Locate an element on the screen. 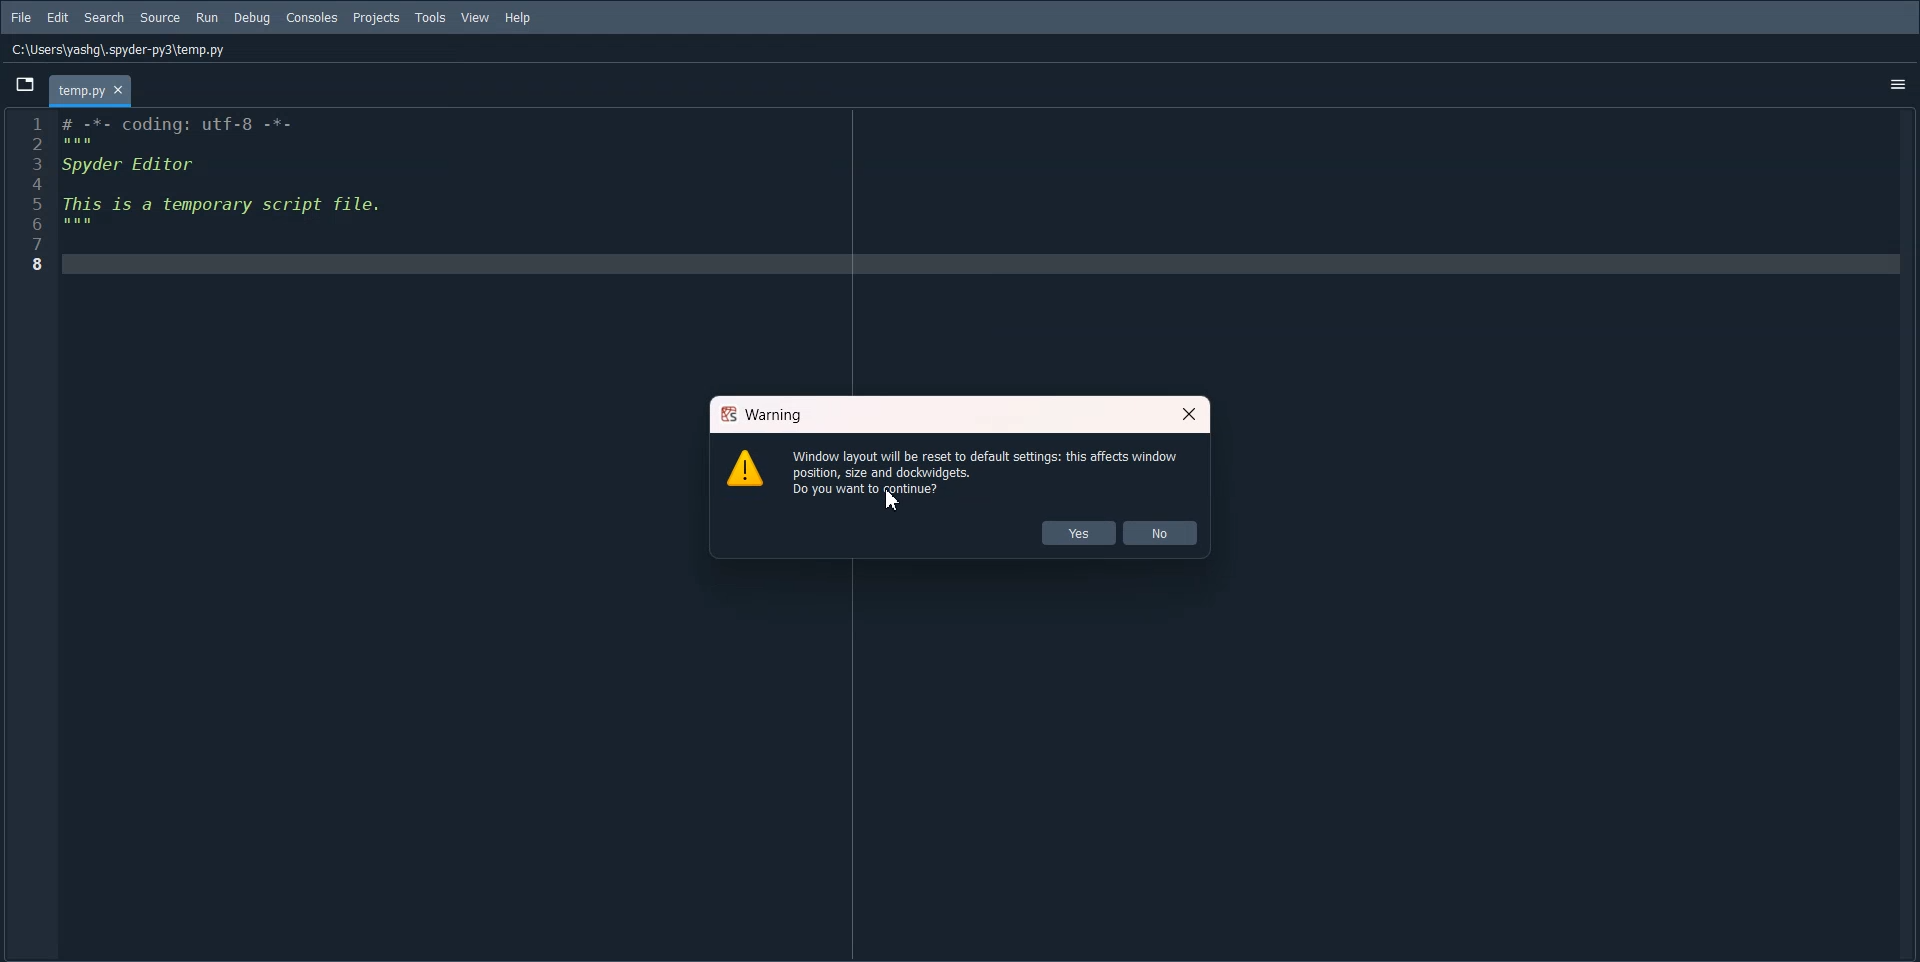 The image size is (1920, 962). Search is located at coordinates (104, 18).